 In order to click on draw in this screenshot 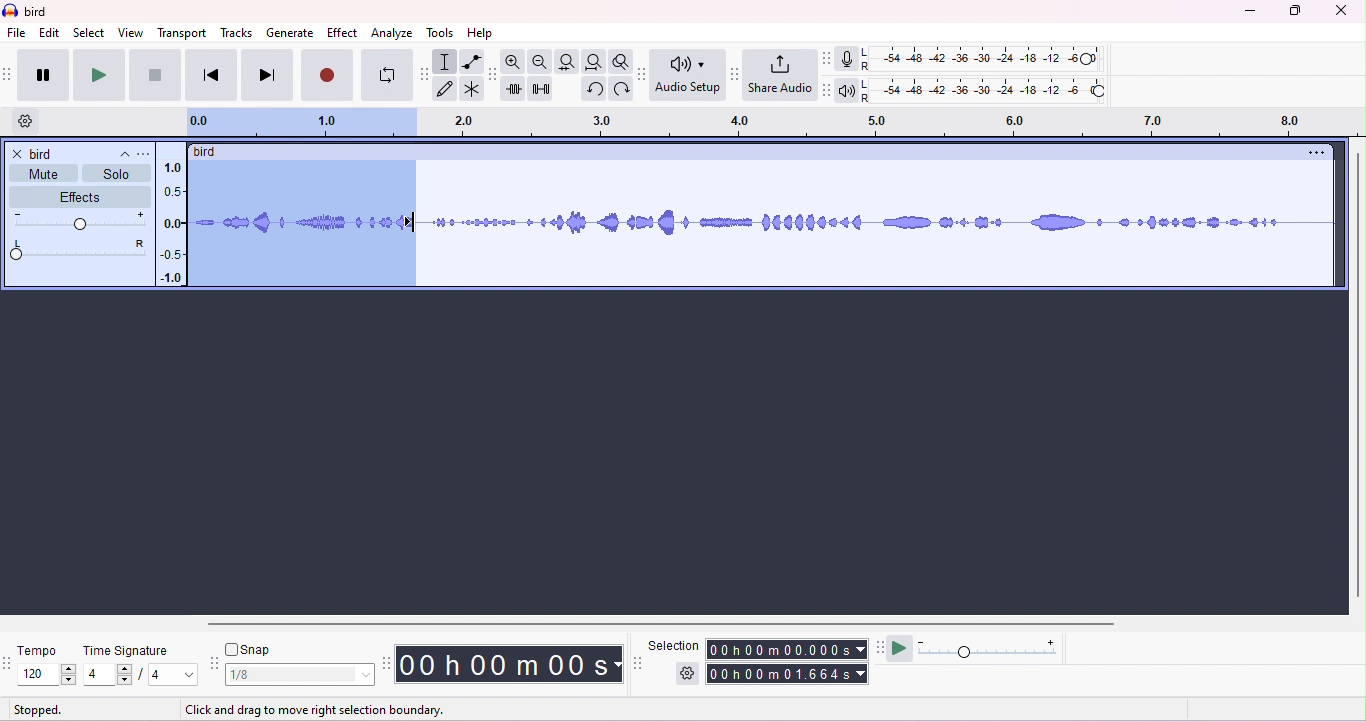, I will do `click(446, 89)`.